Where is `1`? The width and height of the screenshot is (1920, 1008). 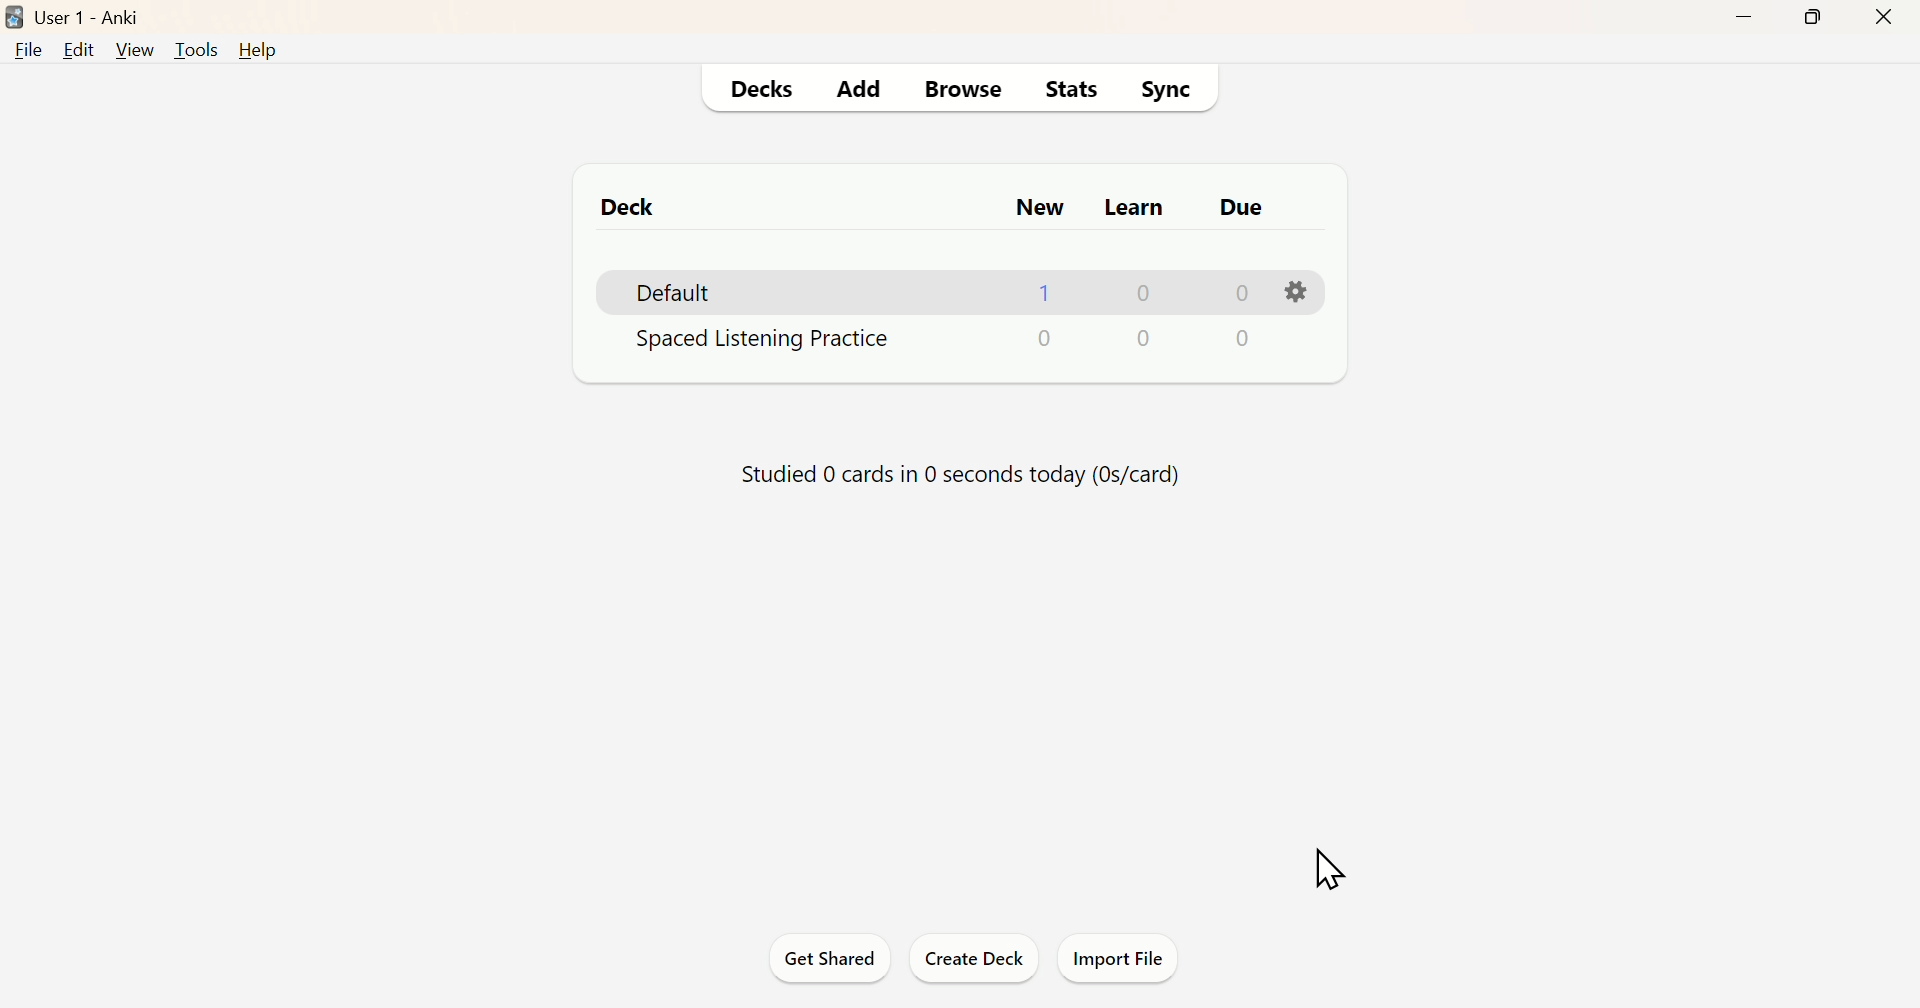
1 is located at coordinates (1048, 293).